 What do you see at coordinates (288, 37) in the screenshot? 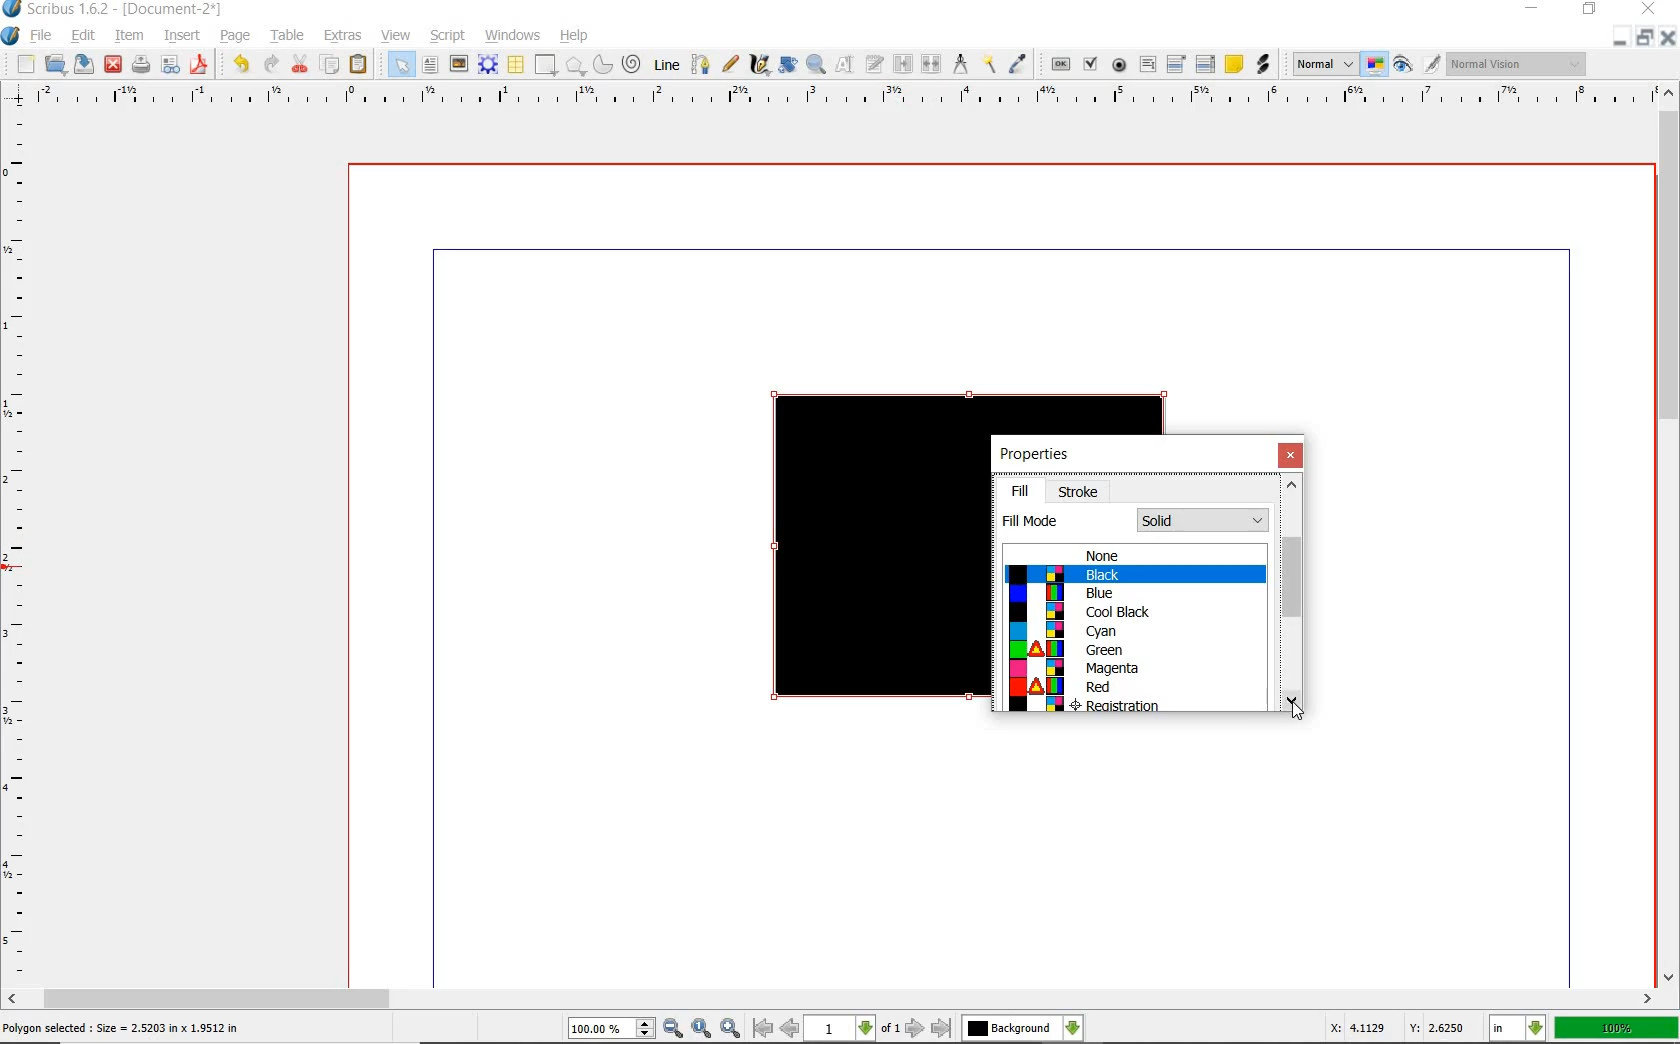
I see `table` at bounding box center [288, 37].